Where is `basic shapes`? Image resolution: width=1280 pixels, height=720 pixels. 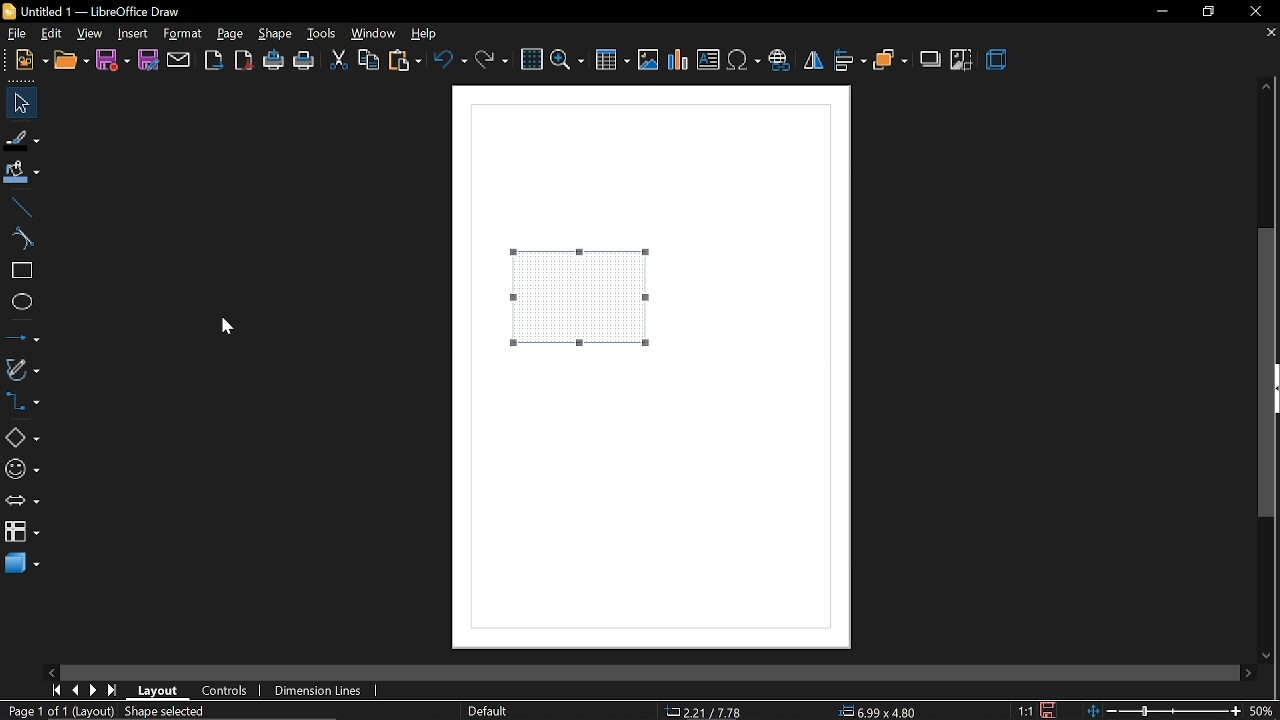 basic shapes is located at coordinates (21, 438).